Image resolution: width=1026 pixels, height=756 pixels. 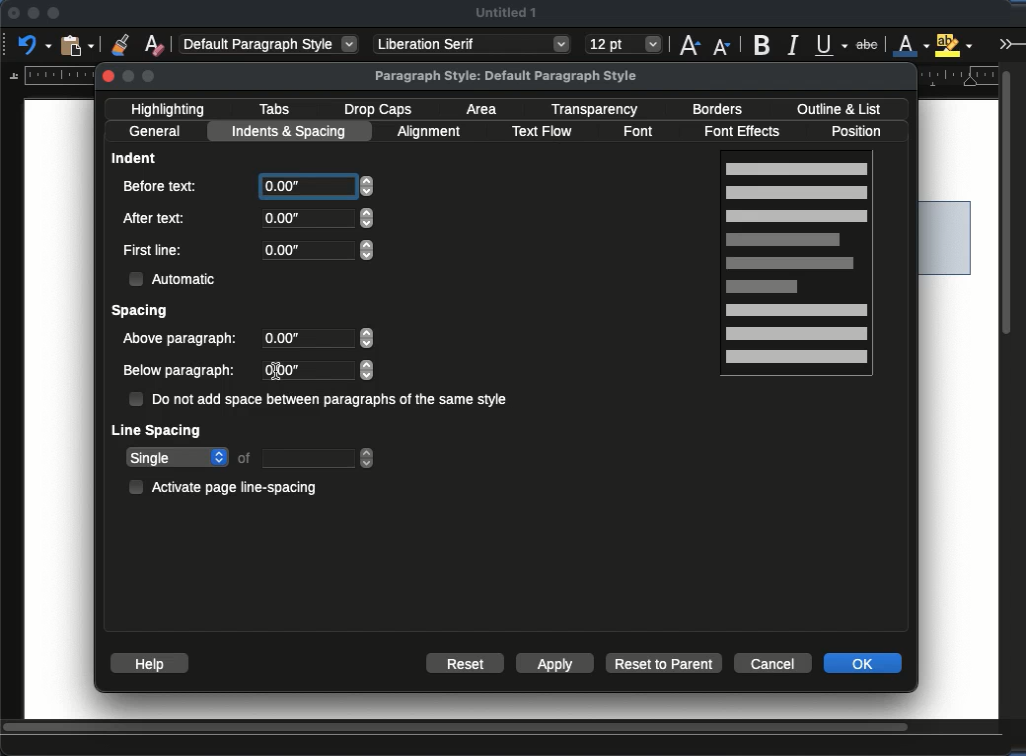 I want to click on font, so click(x=642, y=132).